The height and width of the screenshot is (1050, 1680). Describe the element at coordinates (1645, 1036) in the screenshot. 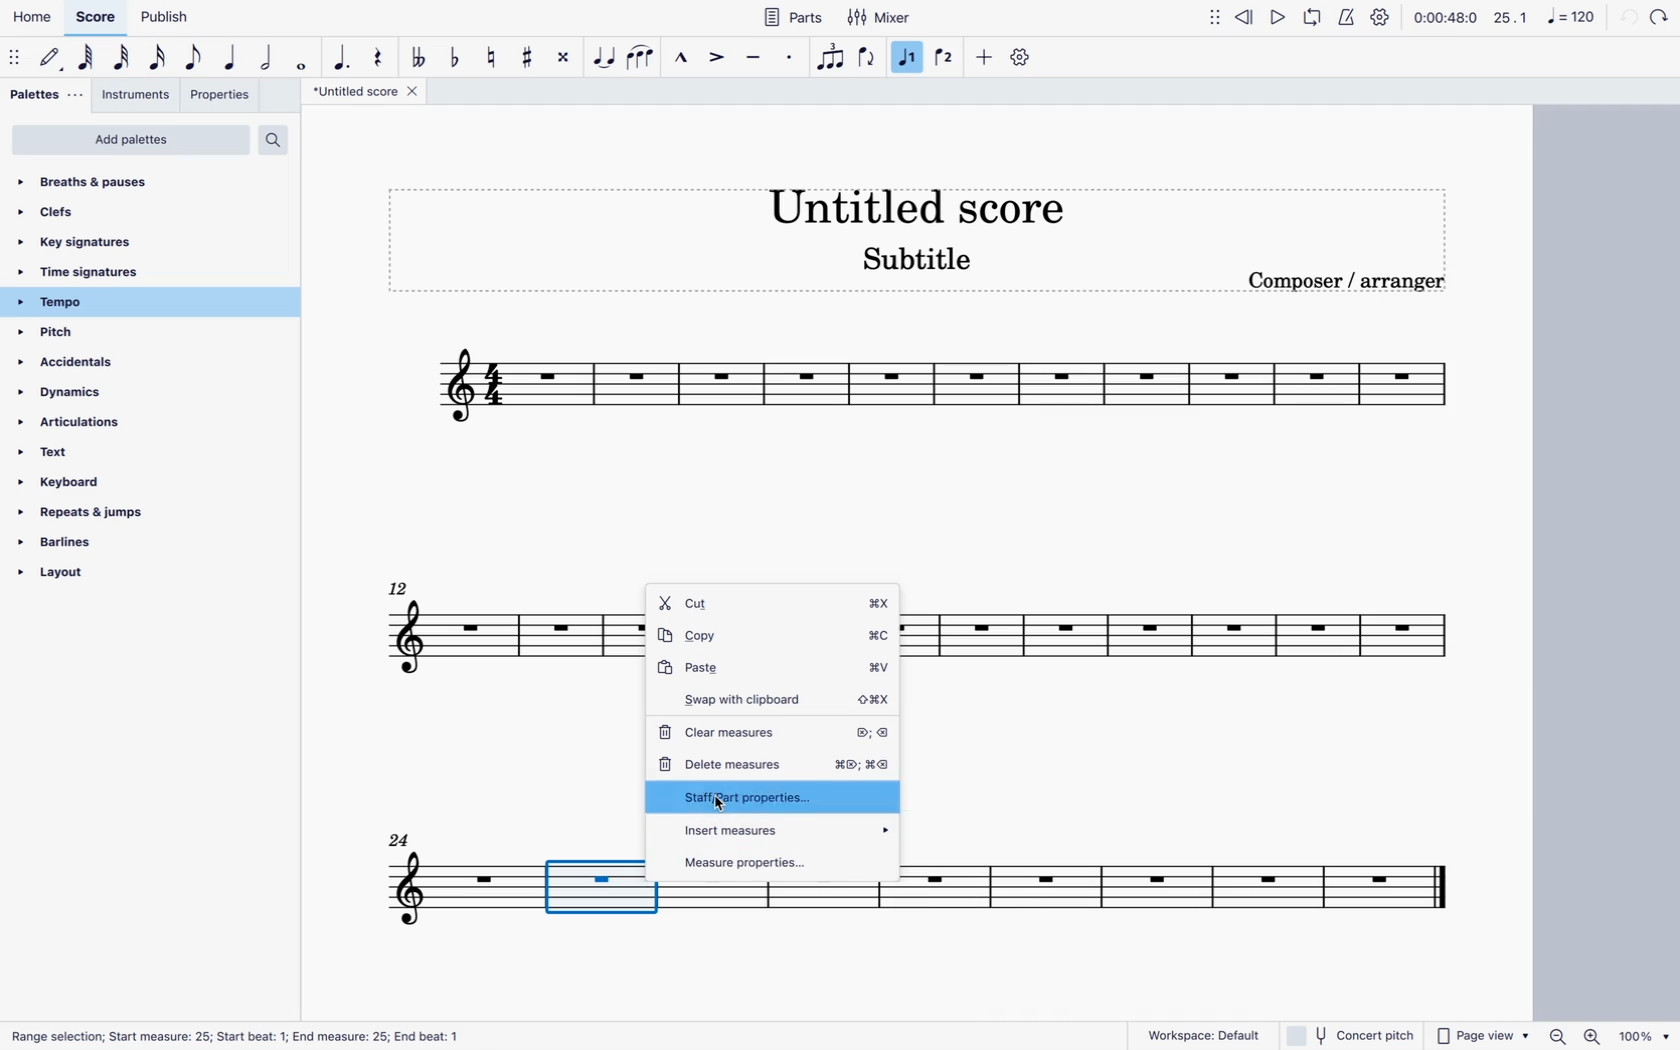

I see `100%` at that location.